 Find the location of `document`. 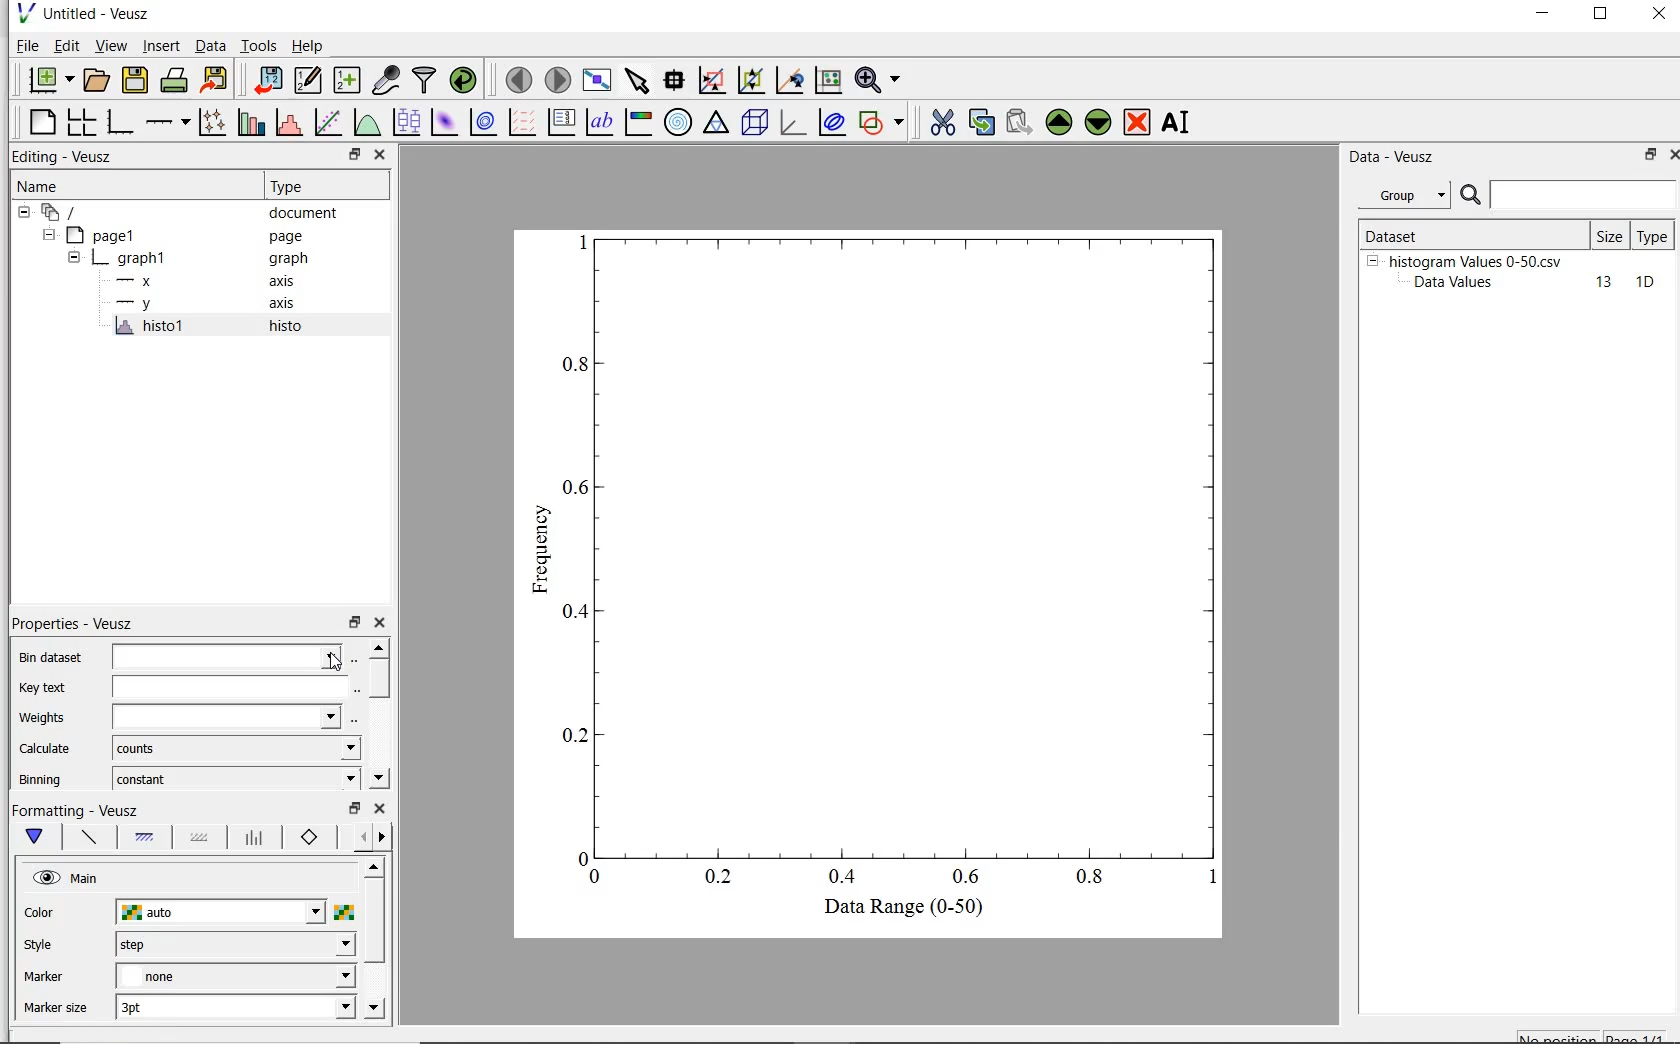

document is located at coordinates (304, 215).